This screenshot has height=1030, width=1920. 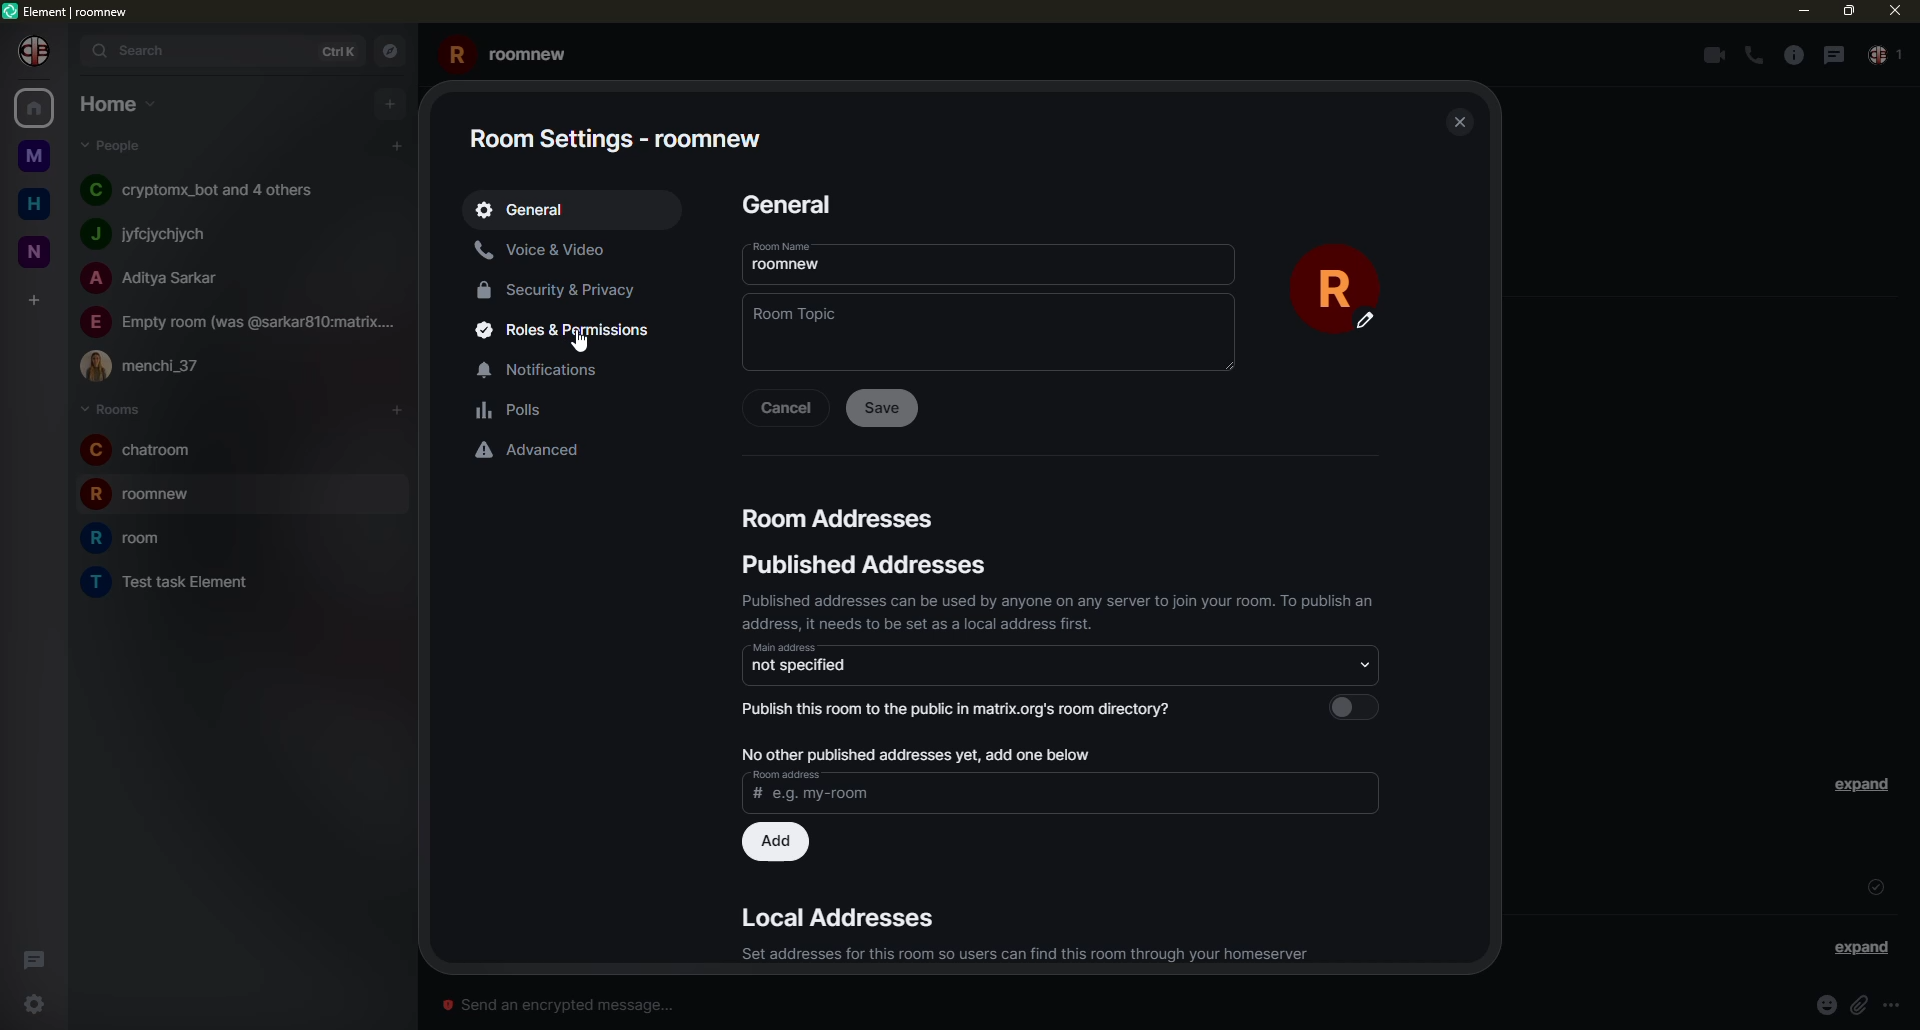 I want to click on polls, so click(x=514, y=411).